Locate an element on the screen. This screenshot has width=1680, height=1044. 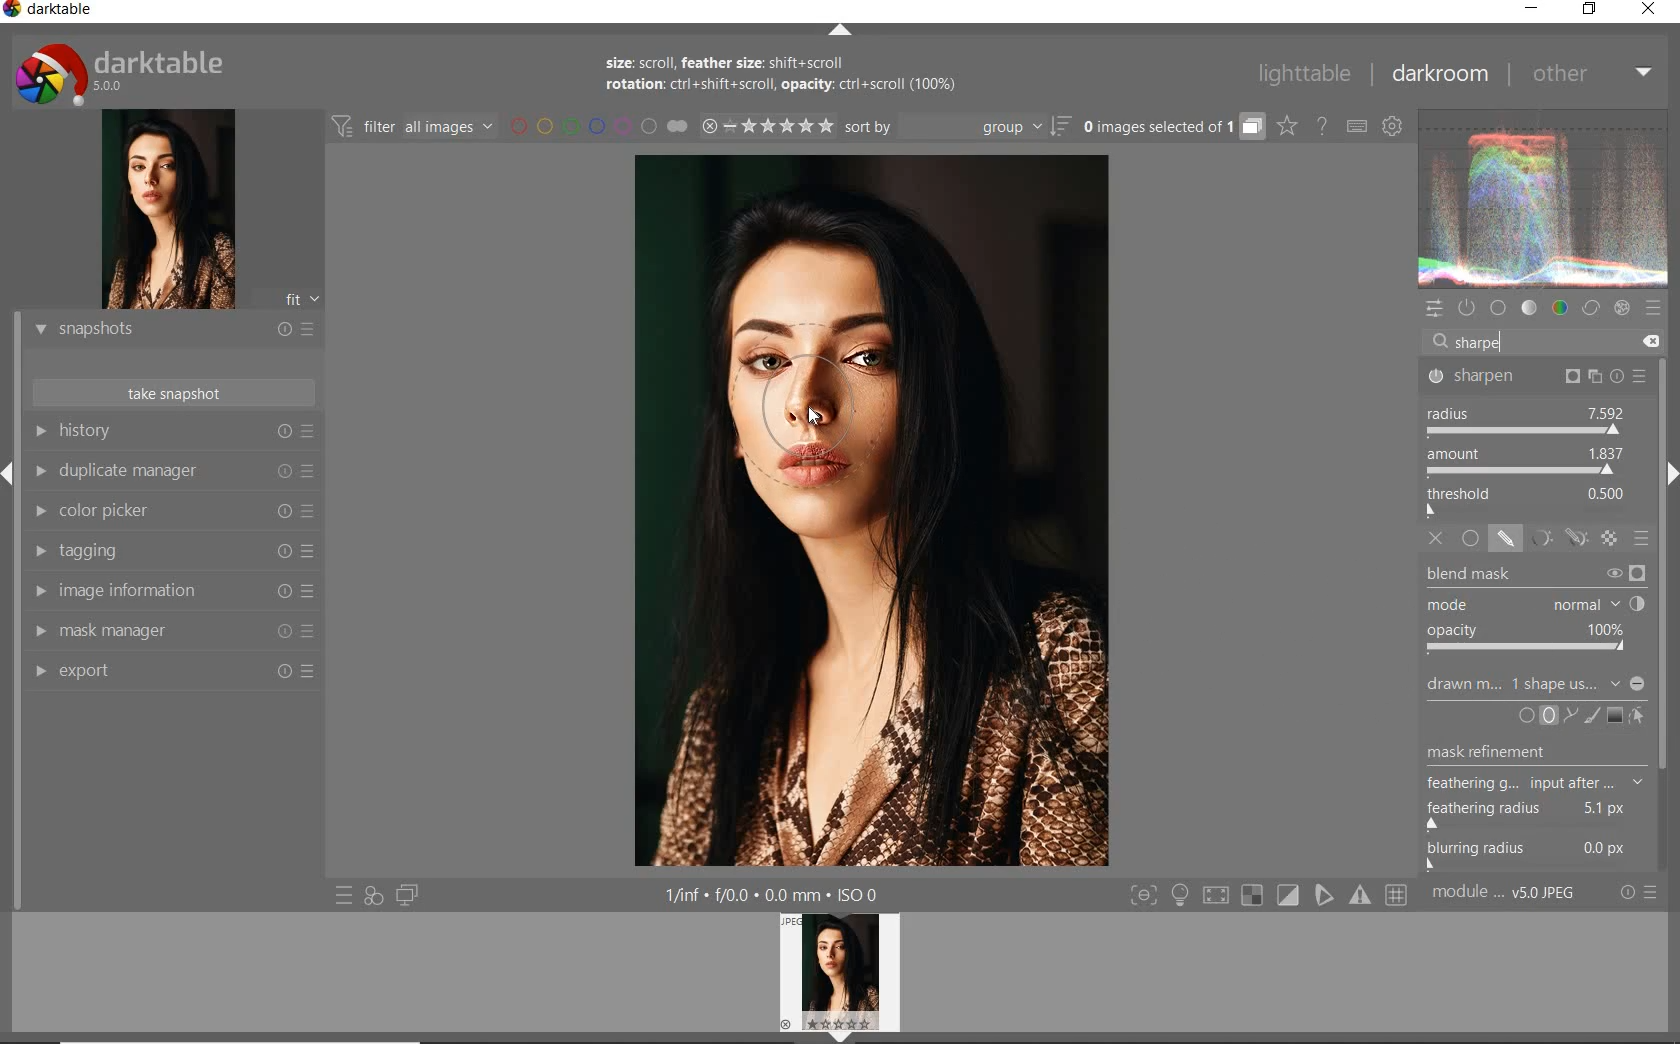
DUPLICATE MANAGER is located at coordinates (176, 474).